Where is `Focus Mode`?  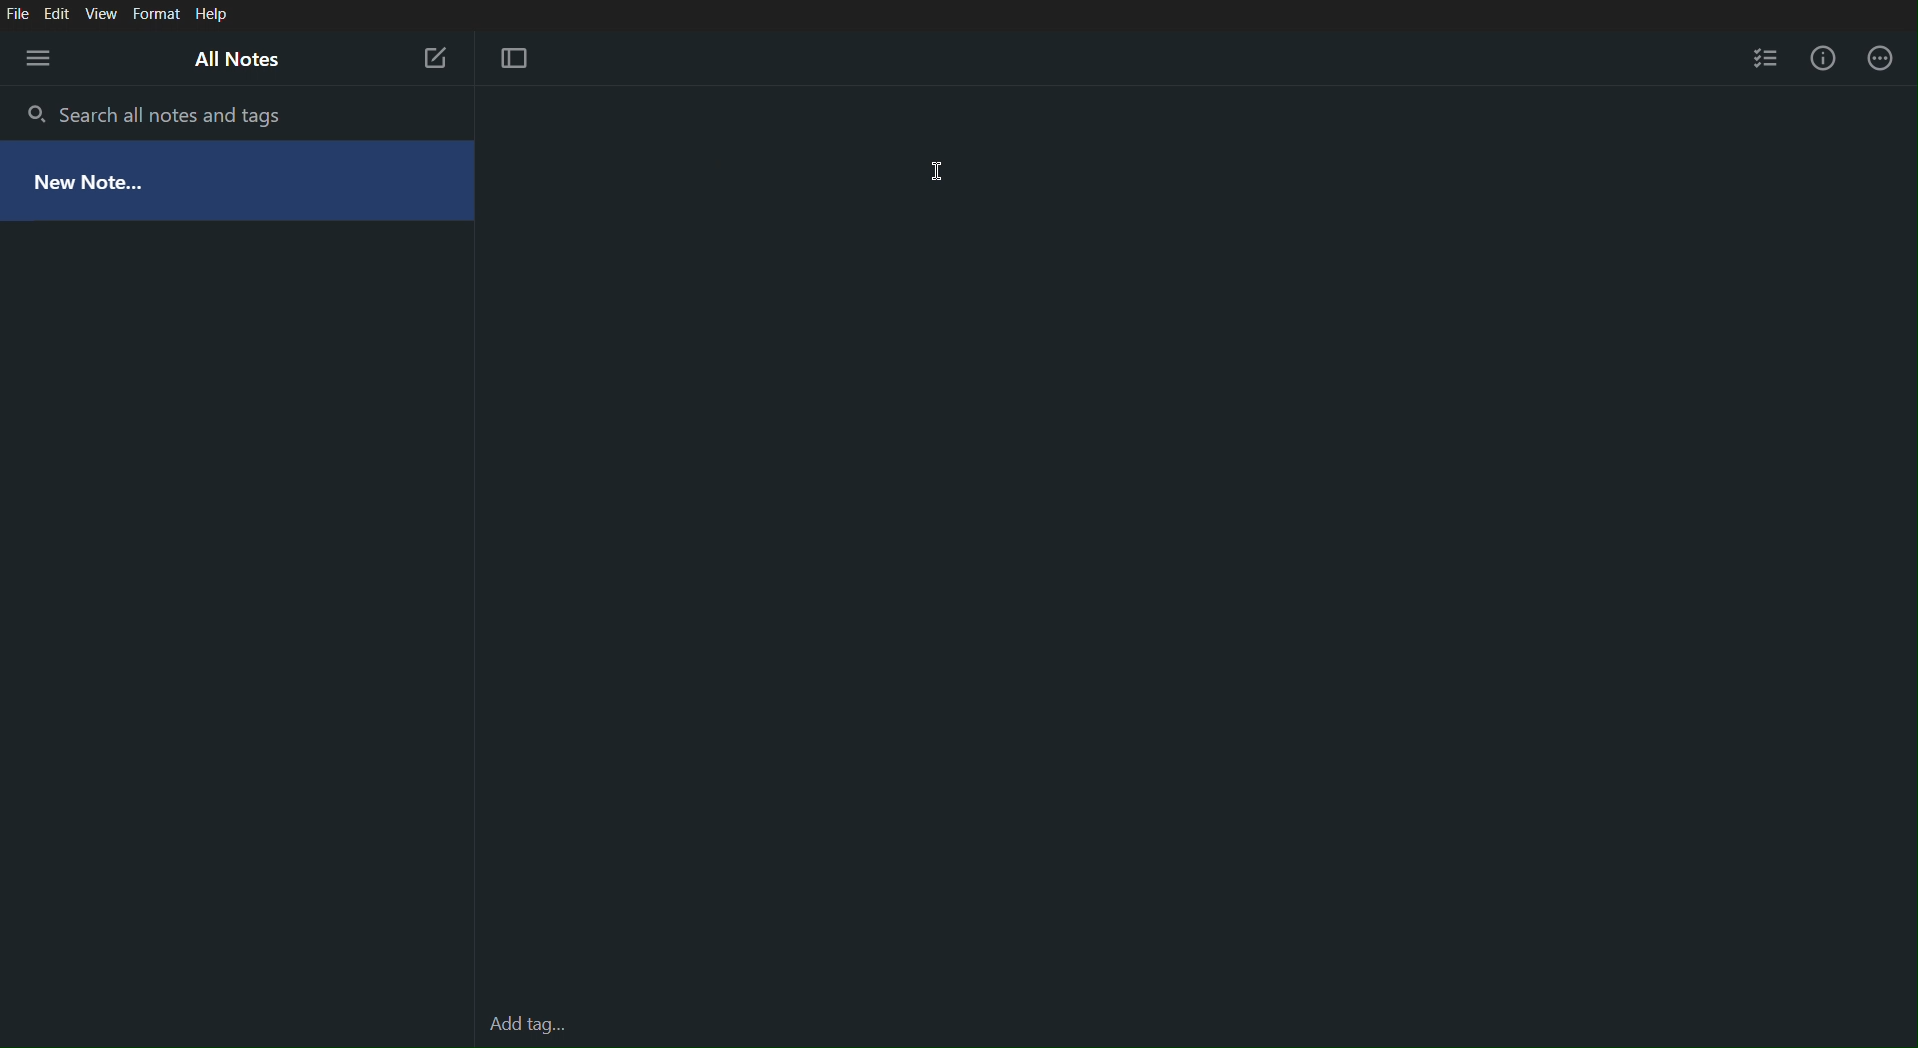 Focus Mode is located at coordinates (513, 59).